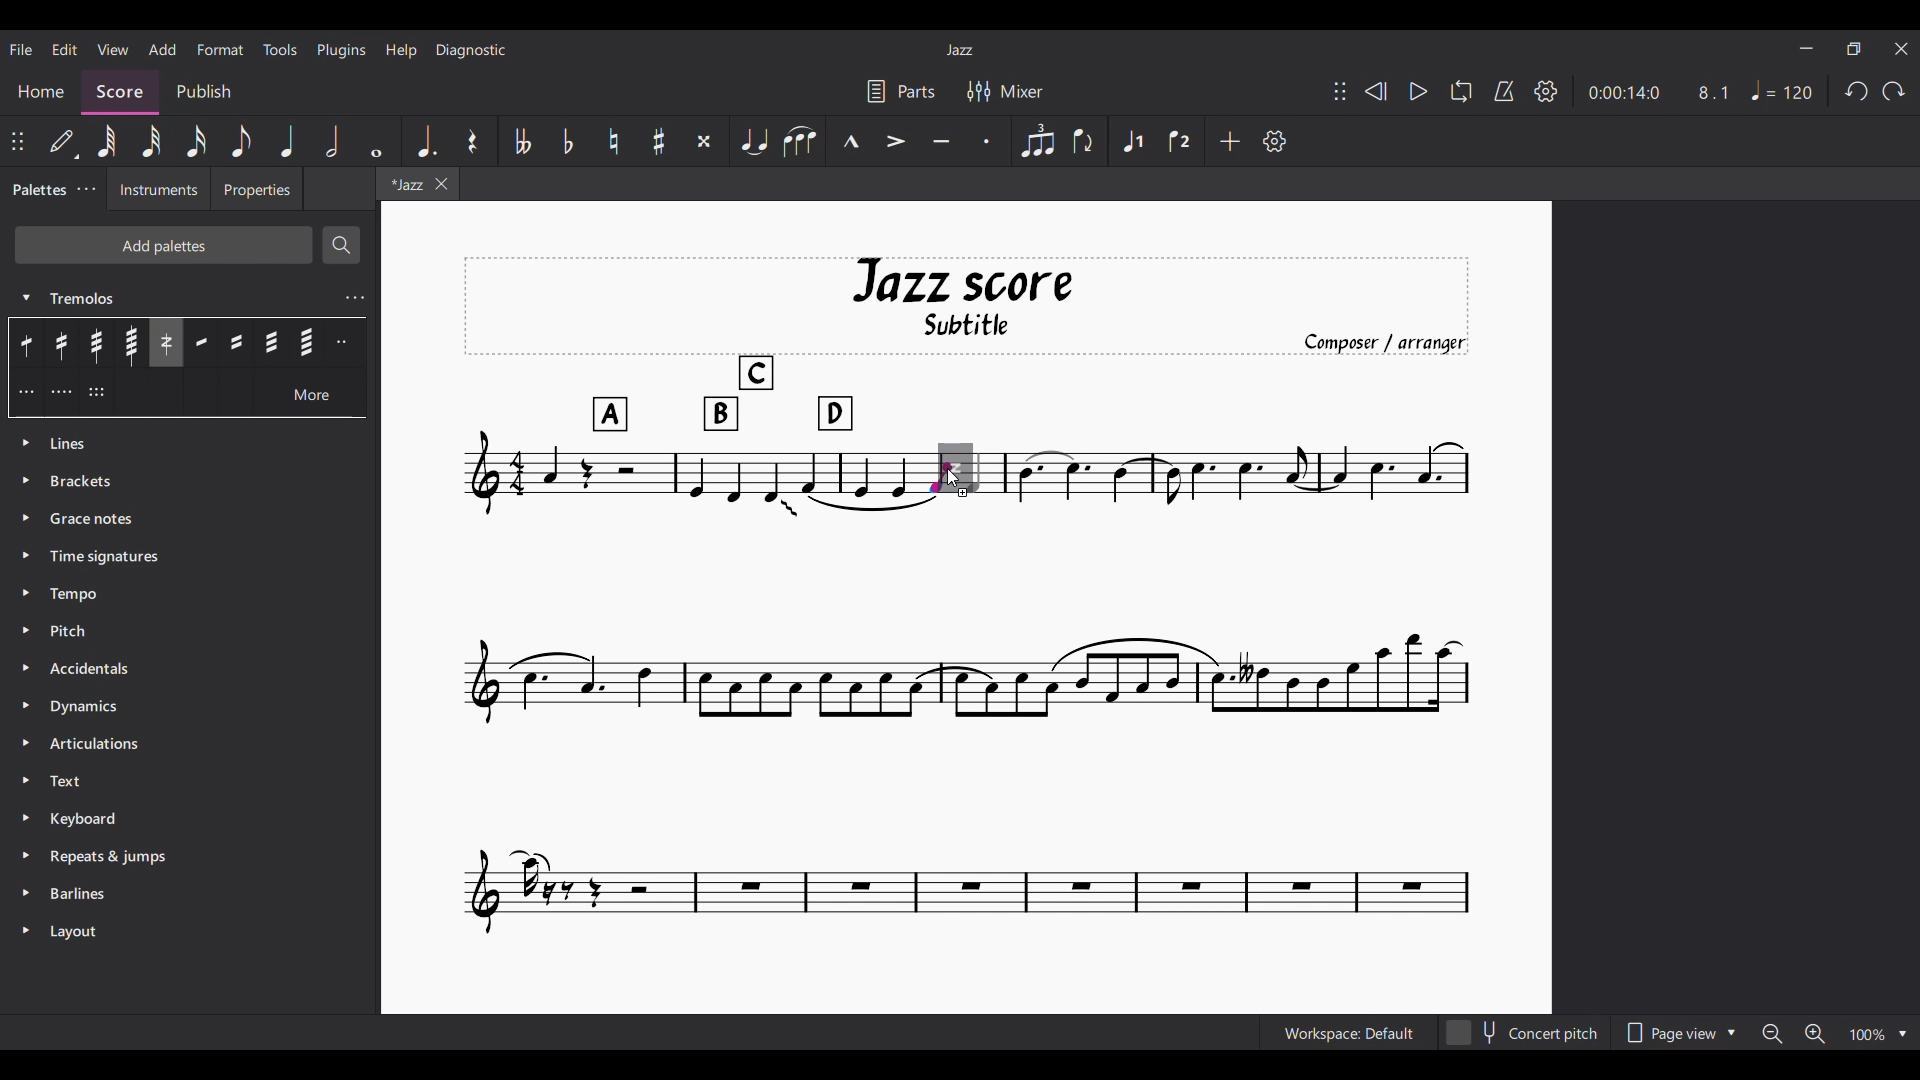 Image resolution: width=1920 pixels, height=1080 pixels. I want to click on Staccato, so click(987, 141).